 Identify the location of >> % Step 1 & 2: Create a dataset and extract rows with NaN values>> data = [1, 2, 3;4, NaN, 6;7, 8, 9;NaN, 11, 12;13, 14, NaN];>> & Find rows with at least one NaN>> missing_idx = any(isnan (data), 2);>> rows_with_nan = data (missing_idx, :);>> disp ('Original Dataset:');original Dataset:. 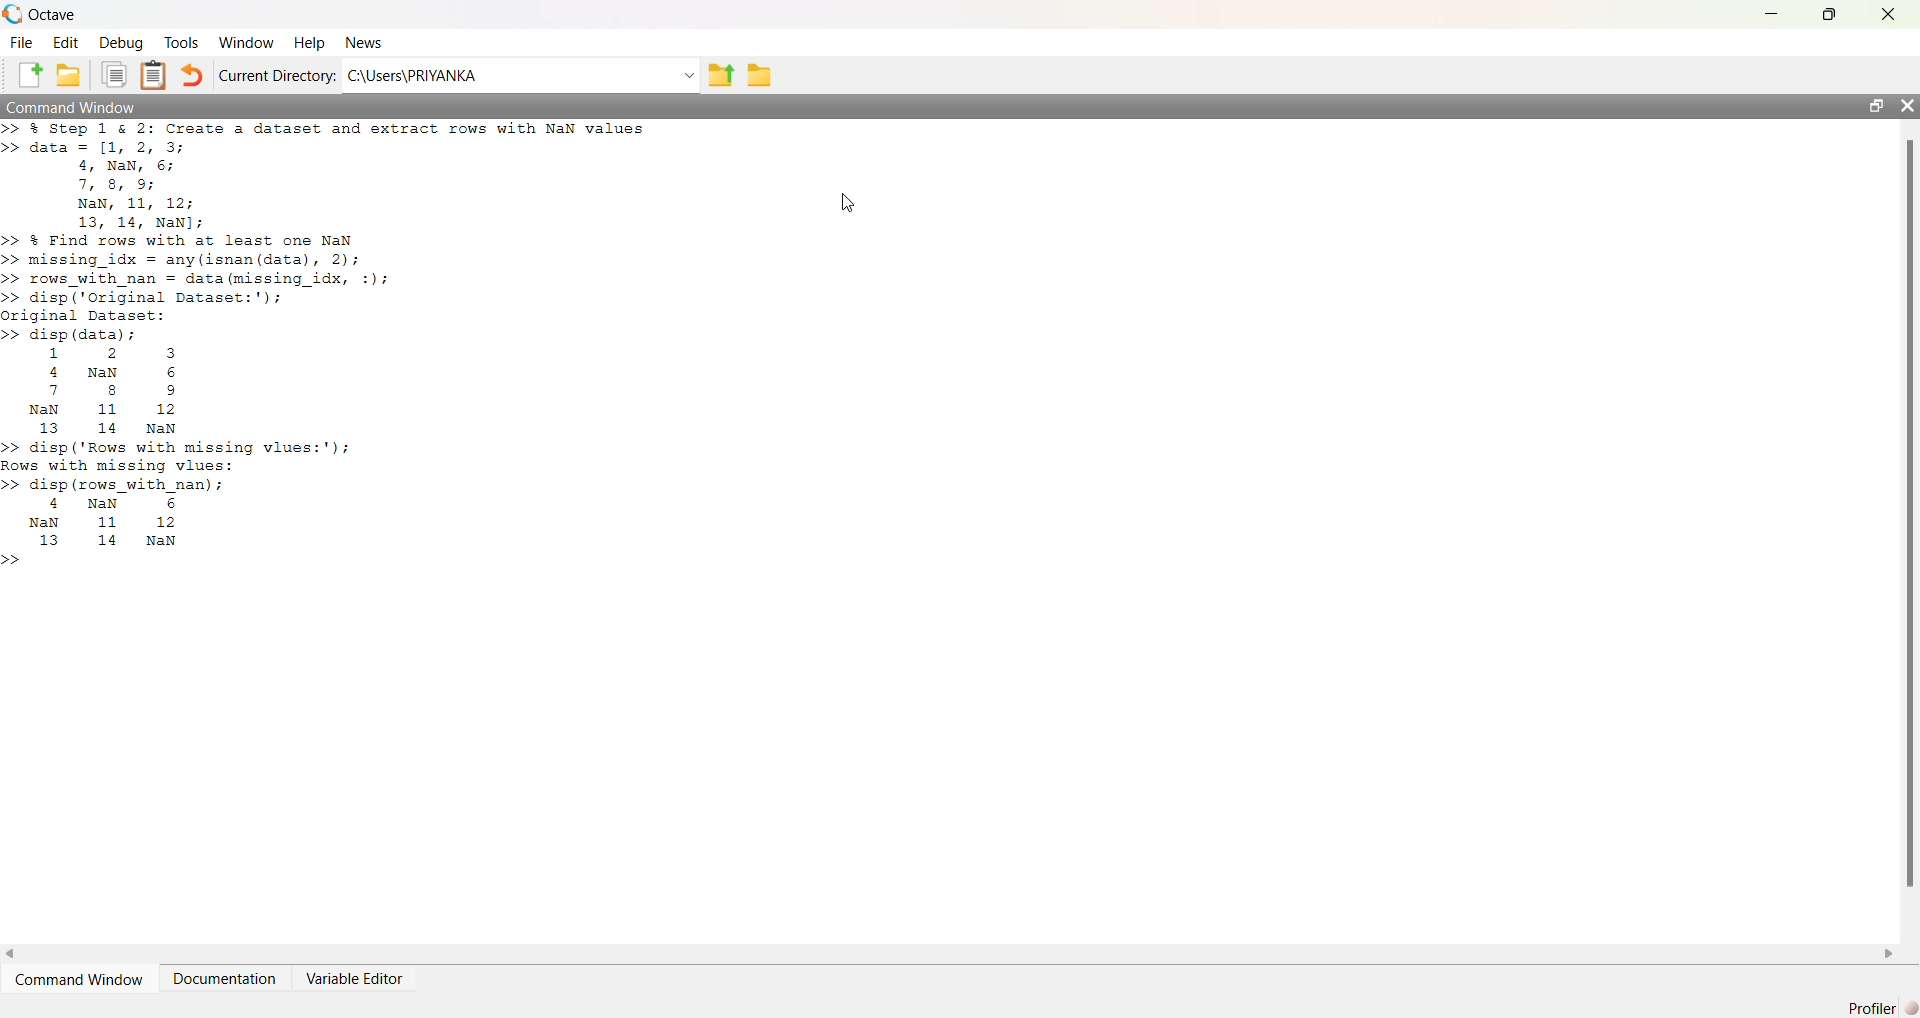
(329, 221).